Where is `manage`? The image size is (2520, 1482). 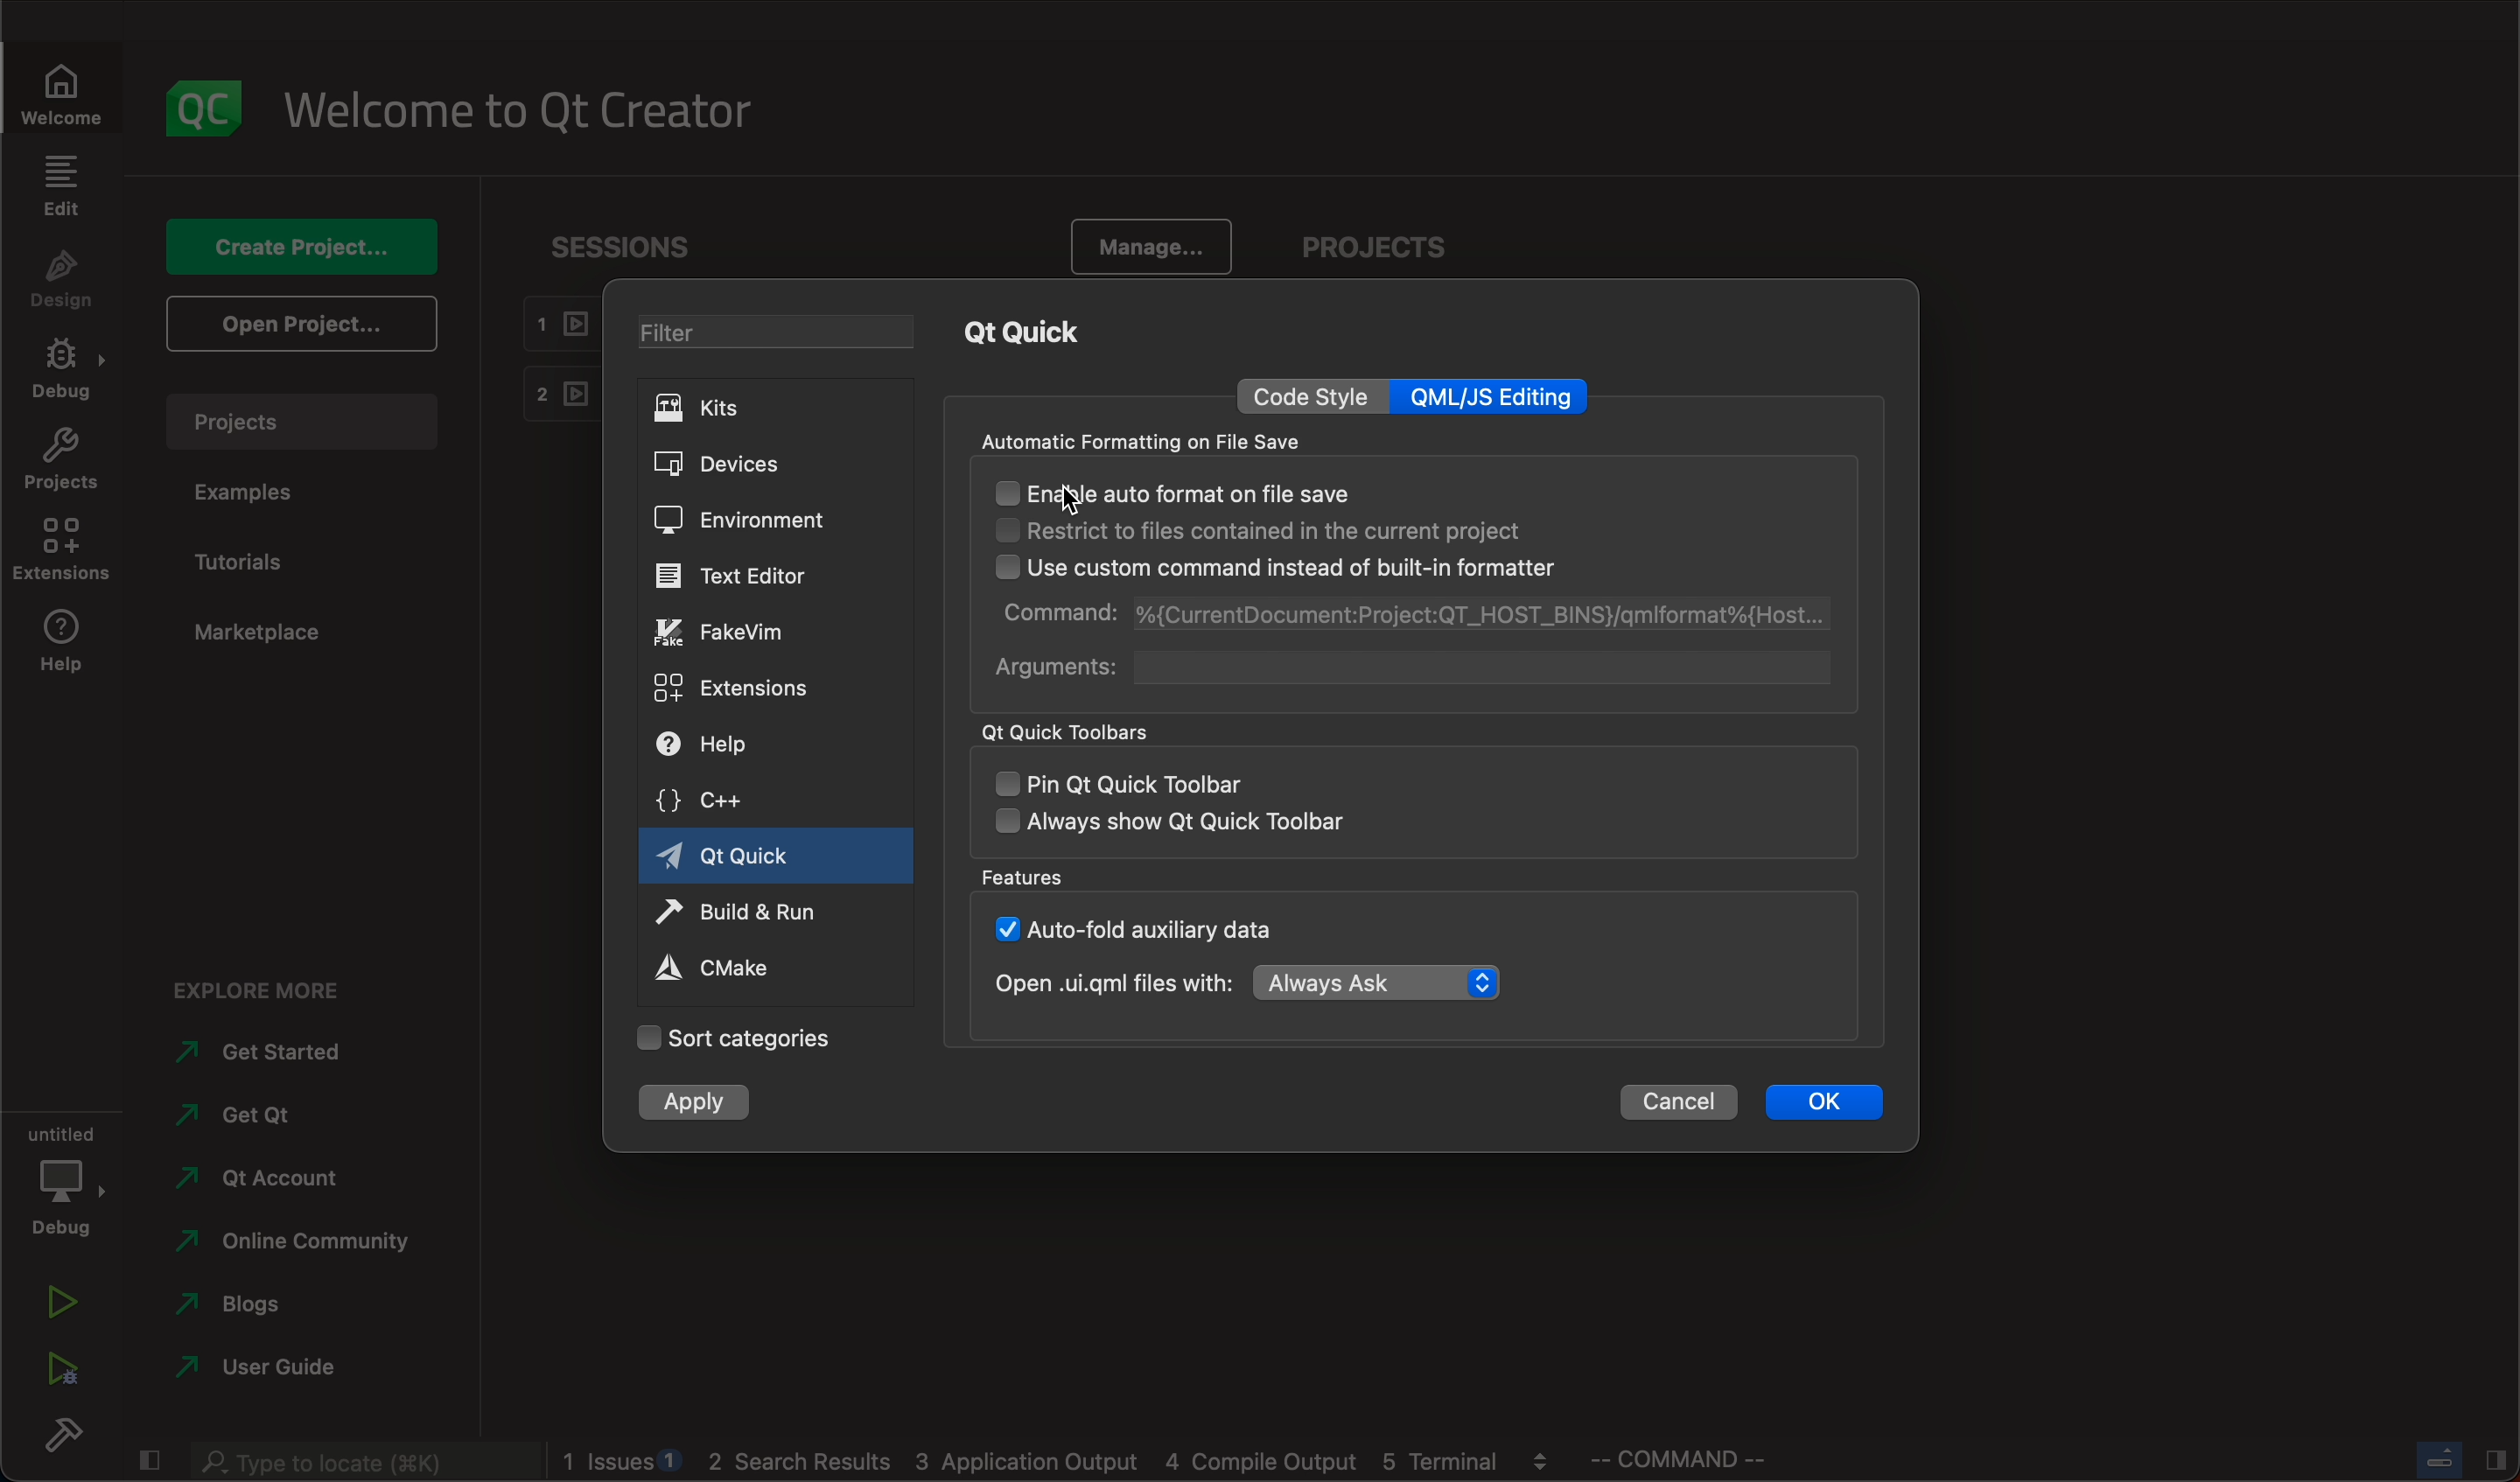 manage is located at coordinates (1152, 243).